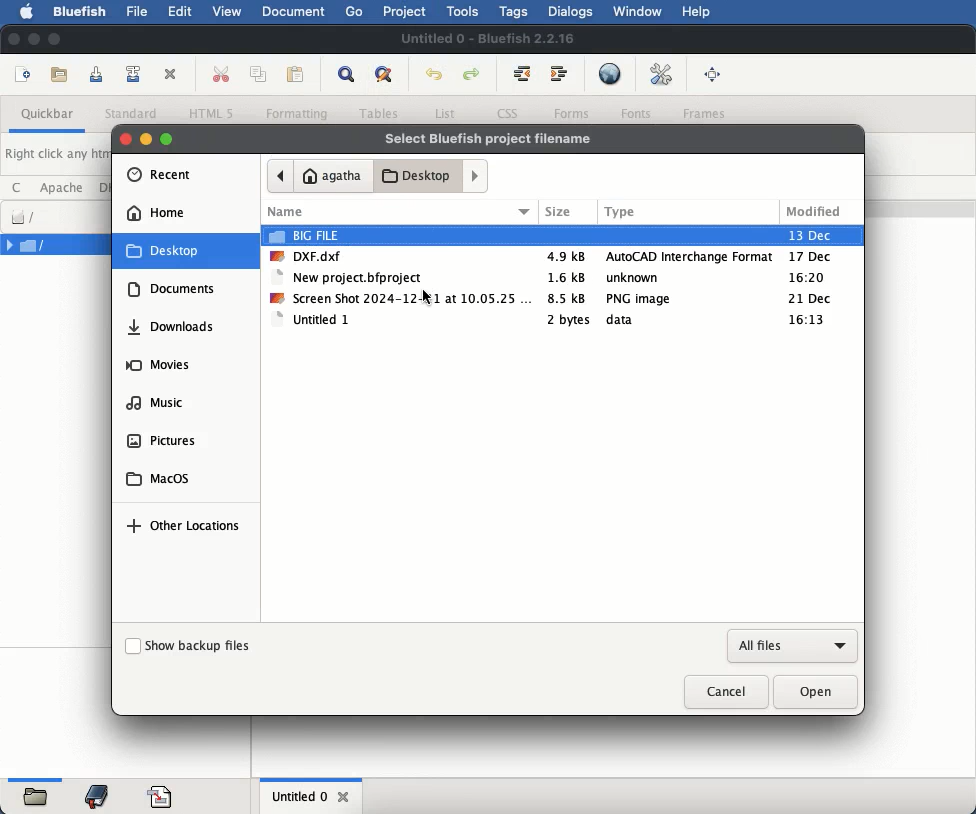 The height and width of the screenshot is (814, 976). Describe the element at coordinates (476, 175) in the screenshot. I see `forward` at that location.